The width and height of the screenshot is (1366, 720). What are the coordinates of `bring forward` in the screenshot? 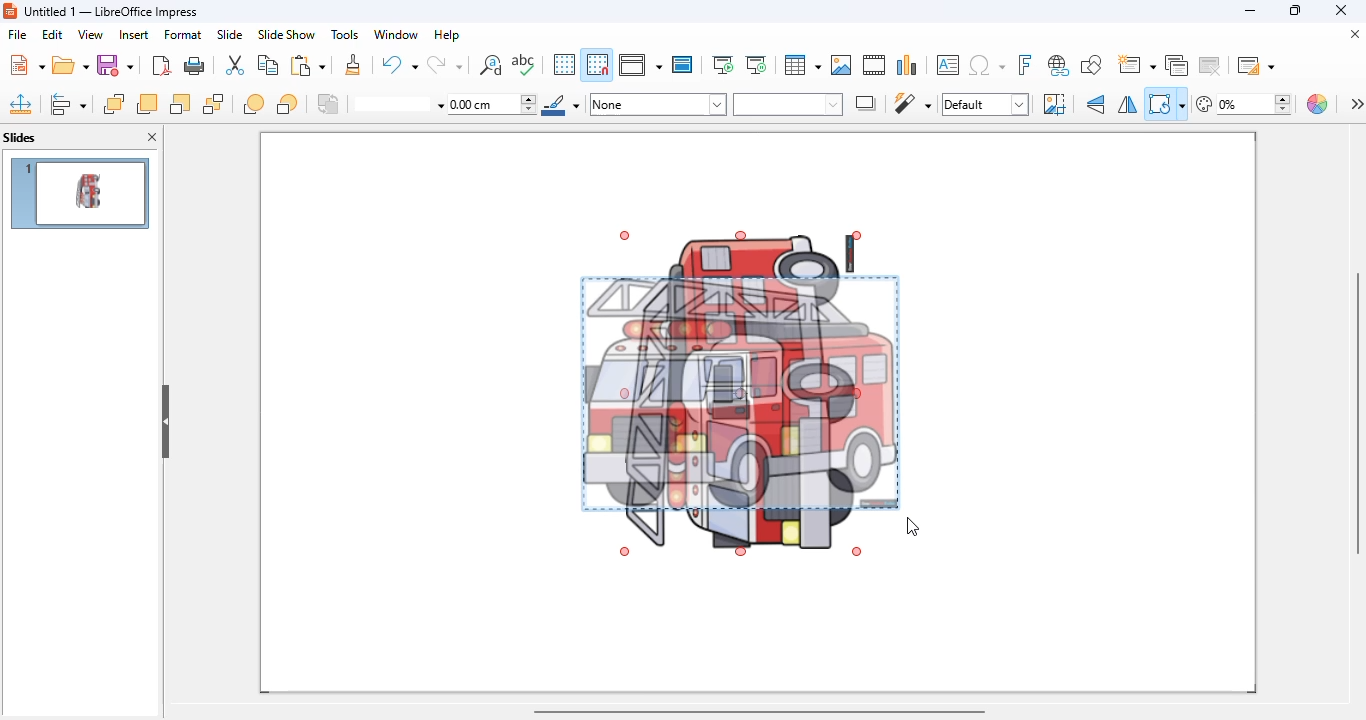 It's located at (146, 104).